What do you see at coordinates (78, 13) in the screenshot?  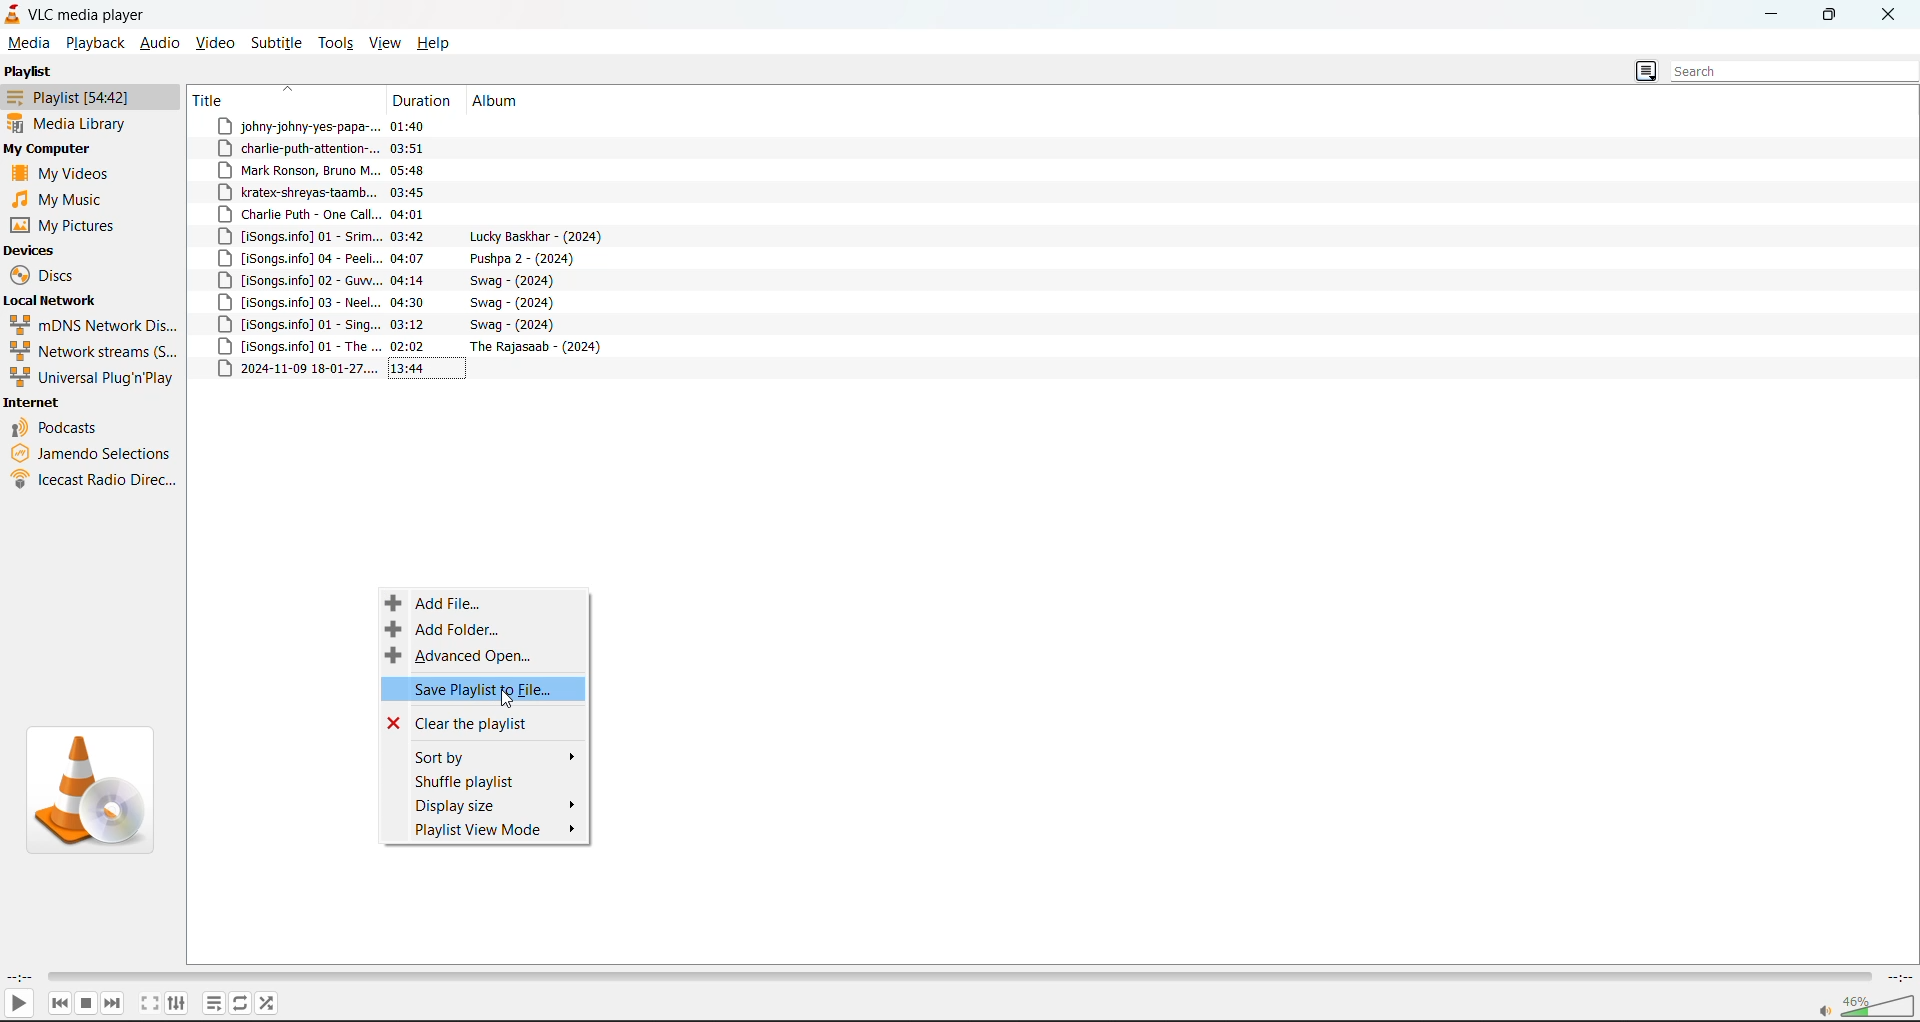 I see `track and app name` at bounding box center [78, 13].